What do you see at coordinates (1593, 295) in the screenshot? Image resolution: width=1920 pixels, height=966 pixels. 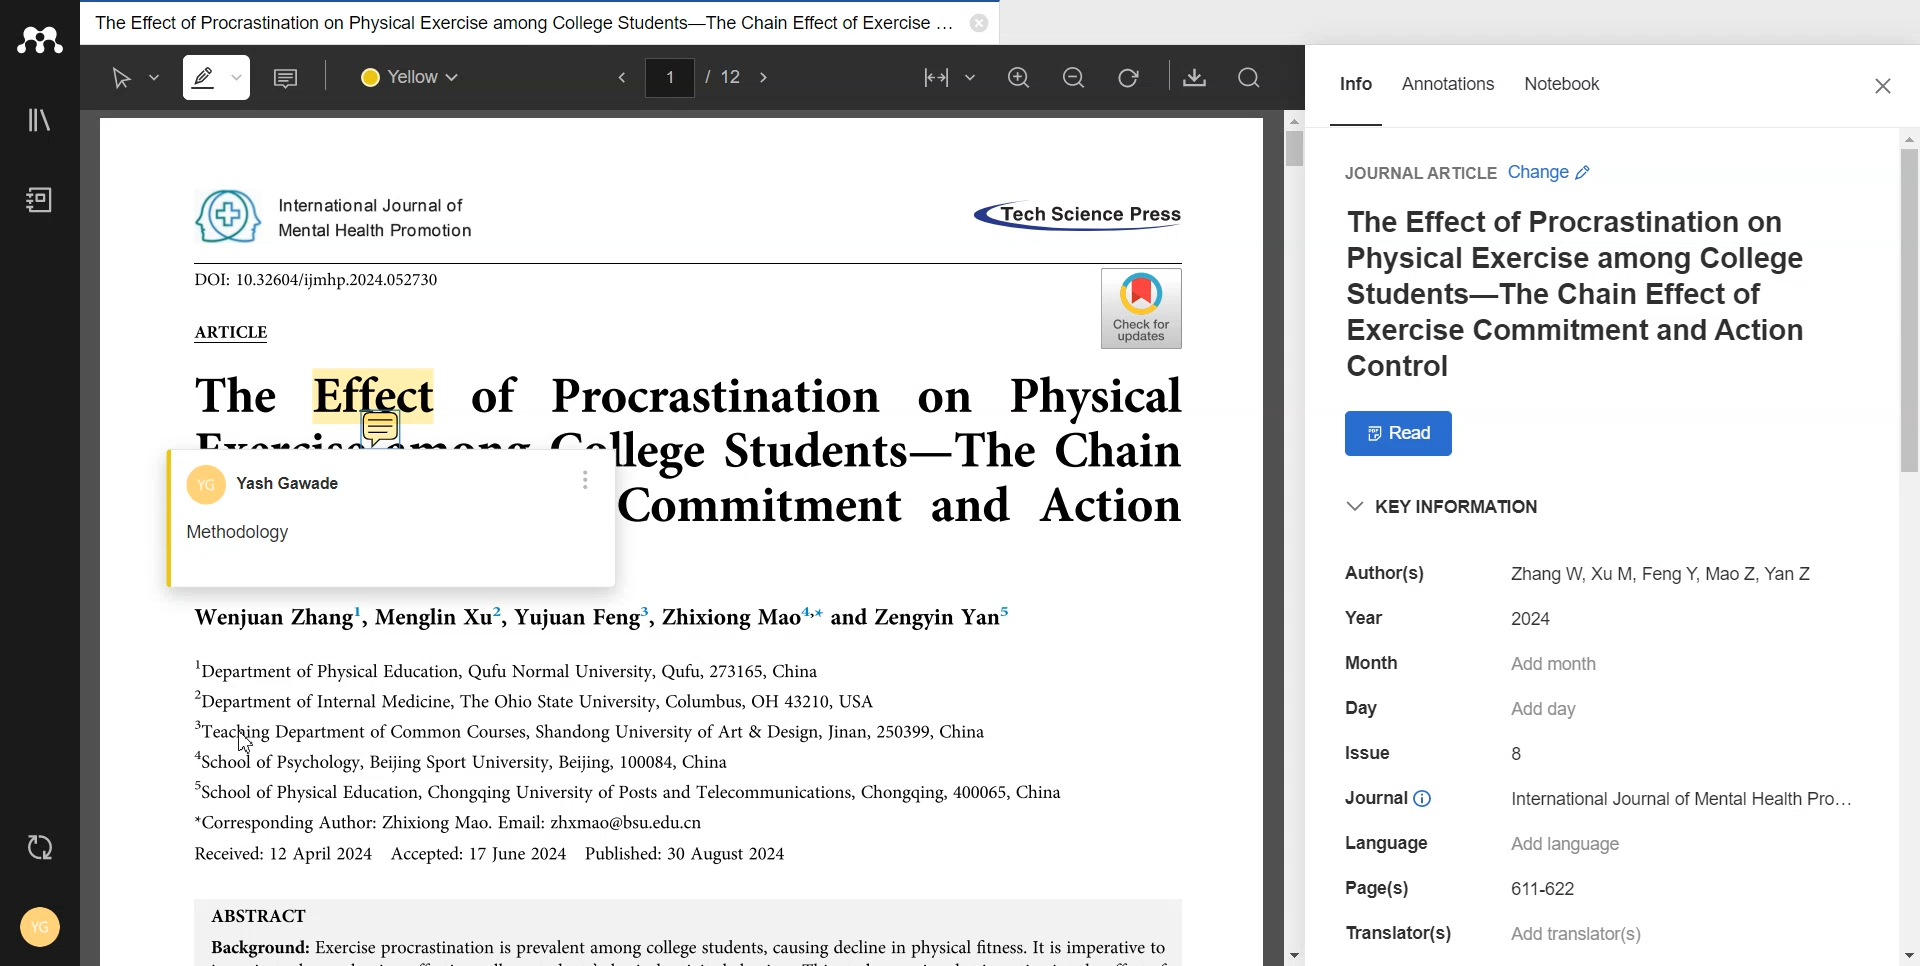 I see ` The Effect of Procrastination on Physical Exercise among College Students-The Chain Effect of Exercise Commitment and Action Control` at bounding box center [1593, 295].